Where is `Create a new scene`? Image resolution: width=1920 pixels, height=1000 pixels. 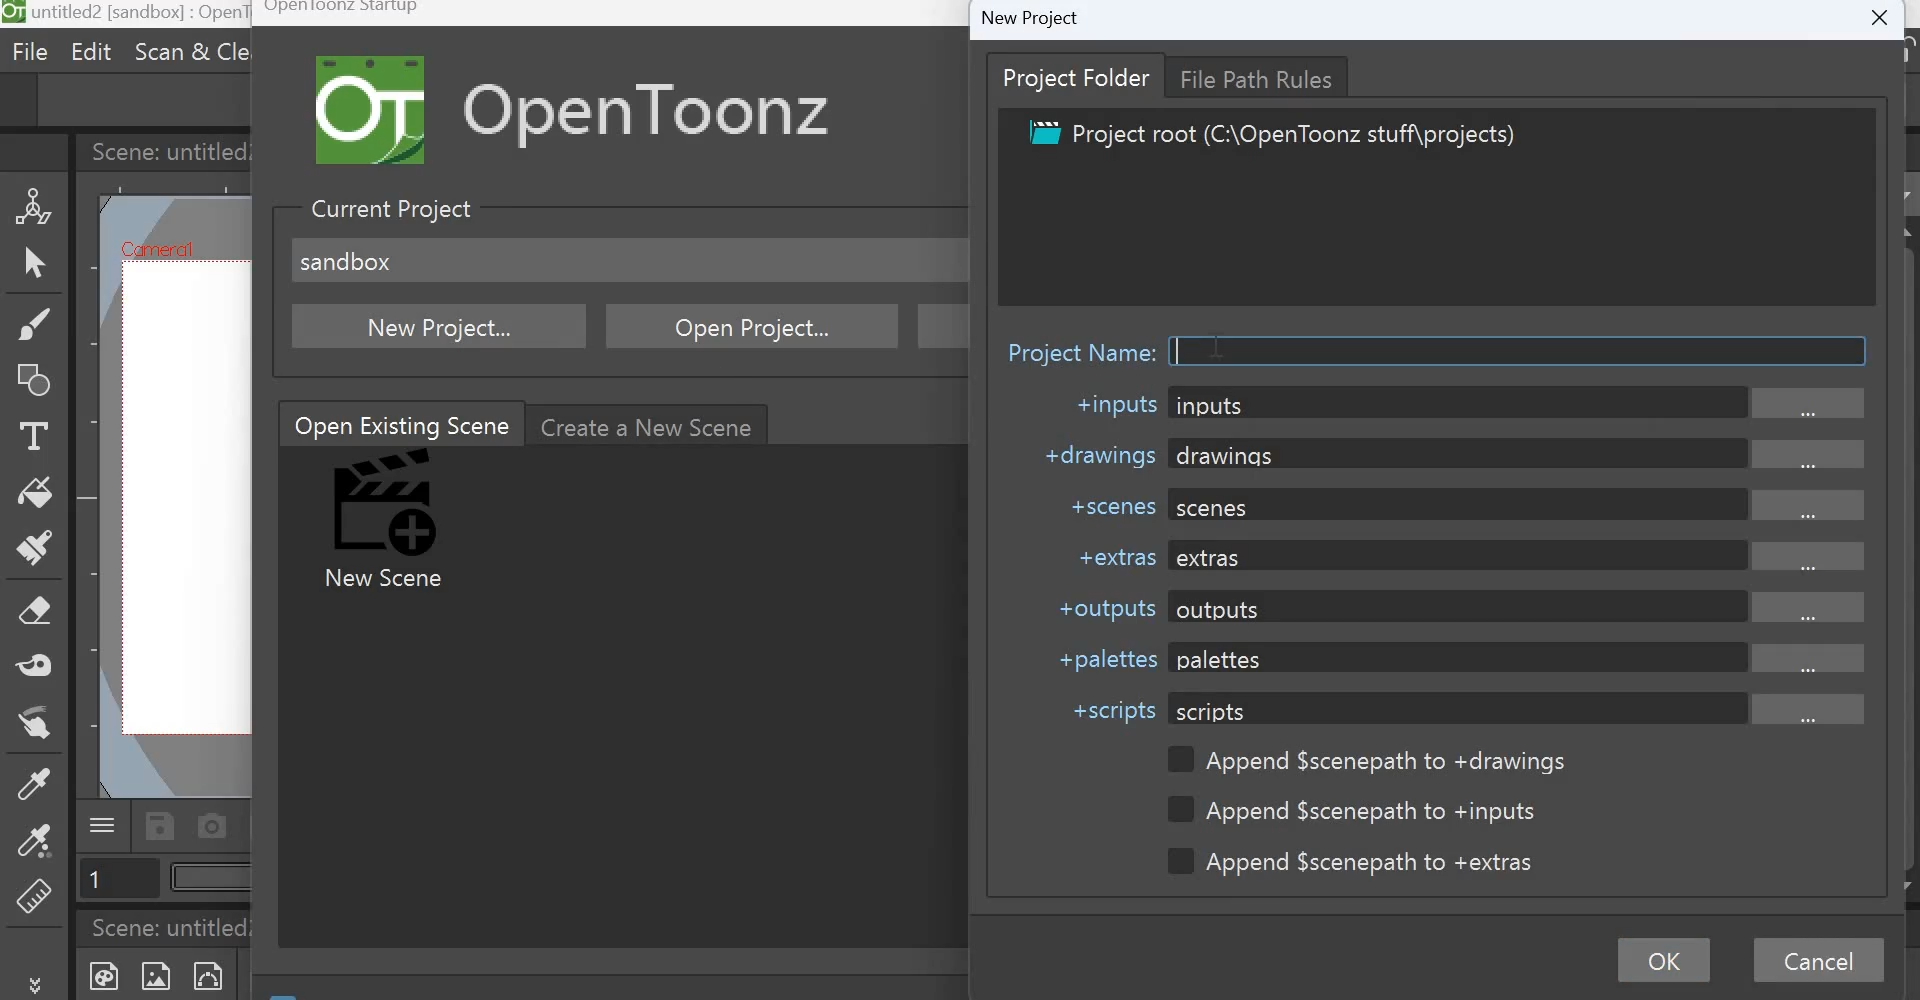 Create a new scene is located at coordinates (653, 424).